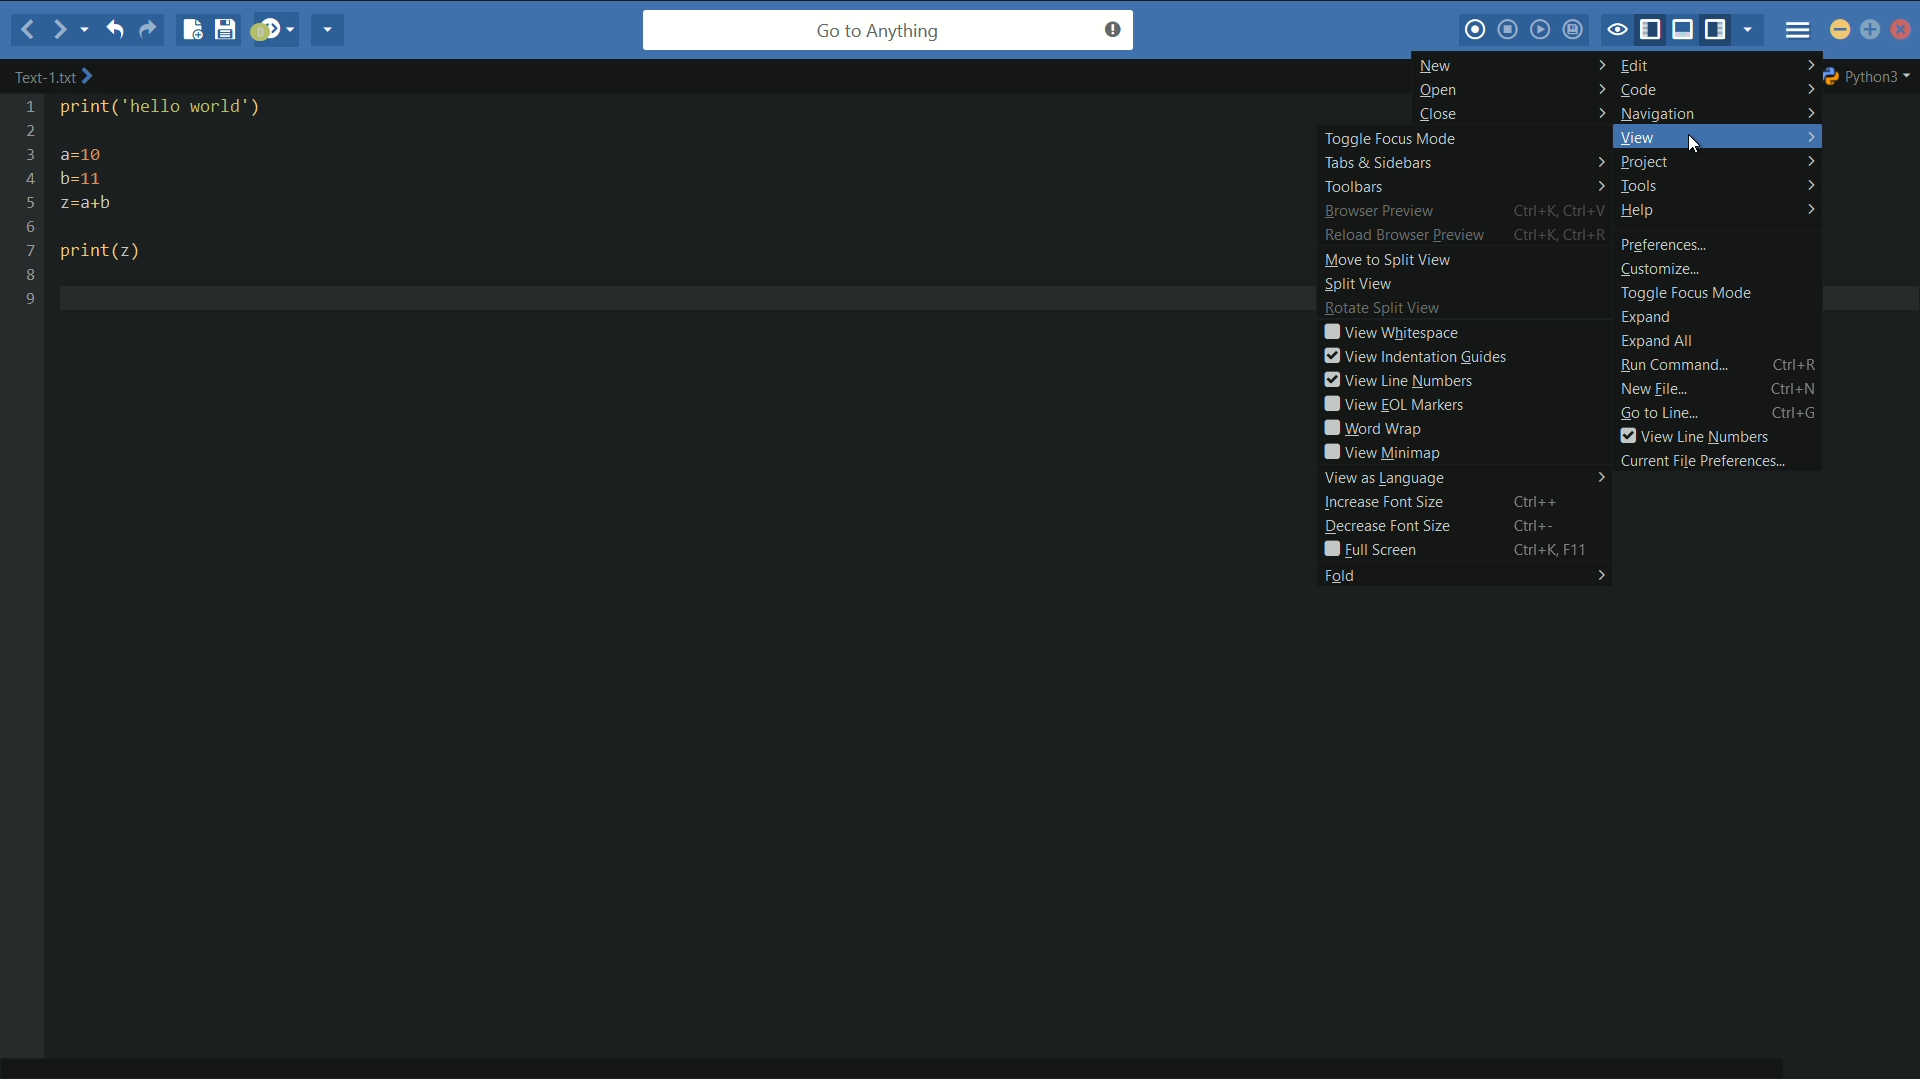  What do you see at coordinates (1720, 66) in the screenshot?
I see `edit` at bounding box center [1720, 66].